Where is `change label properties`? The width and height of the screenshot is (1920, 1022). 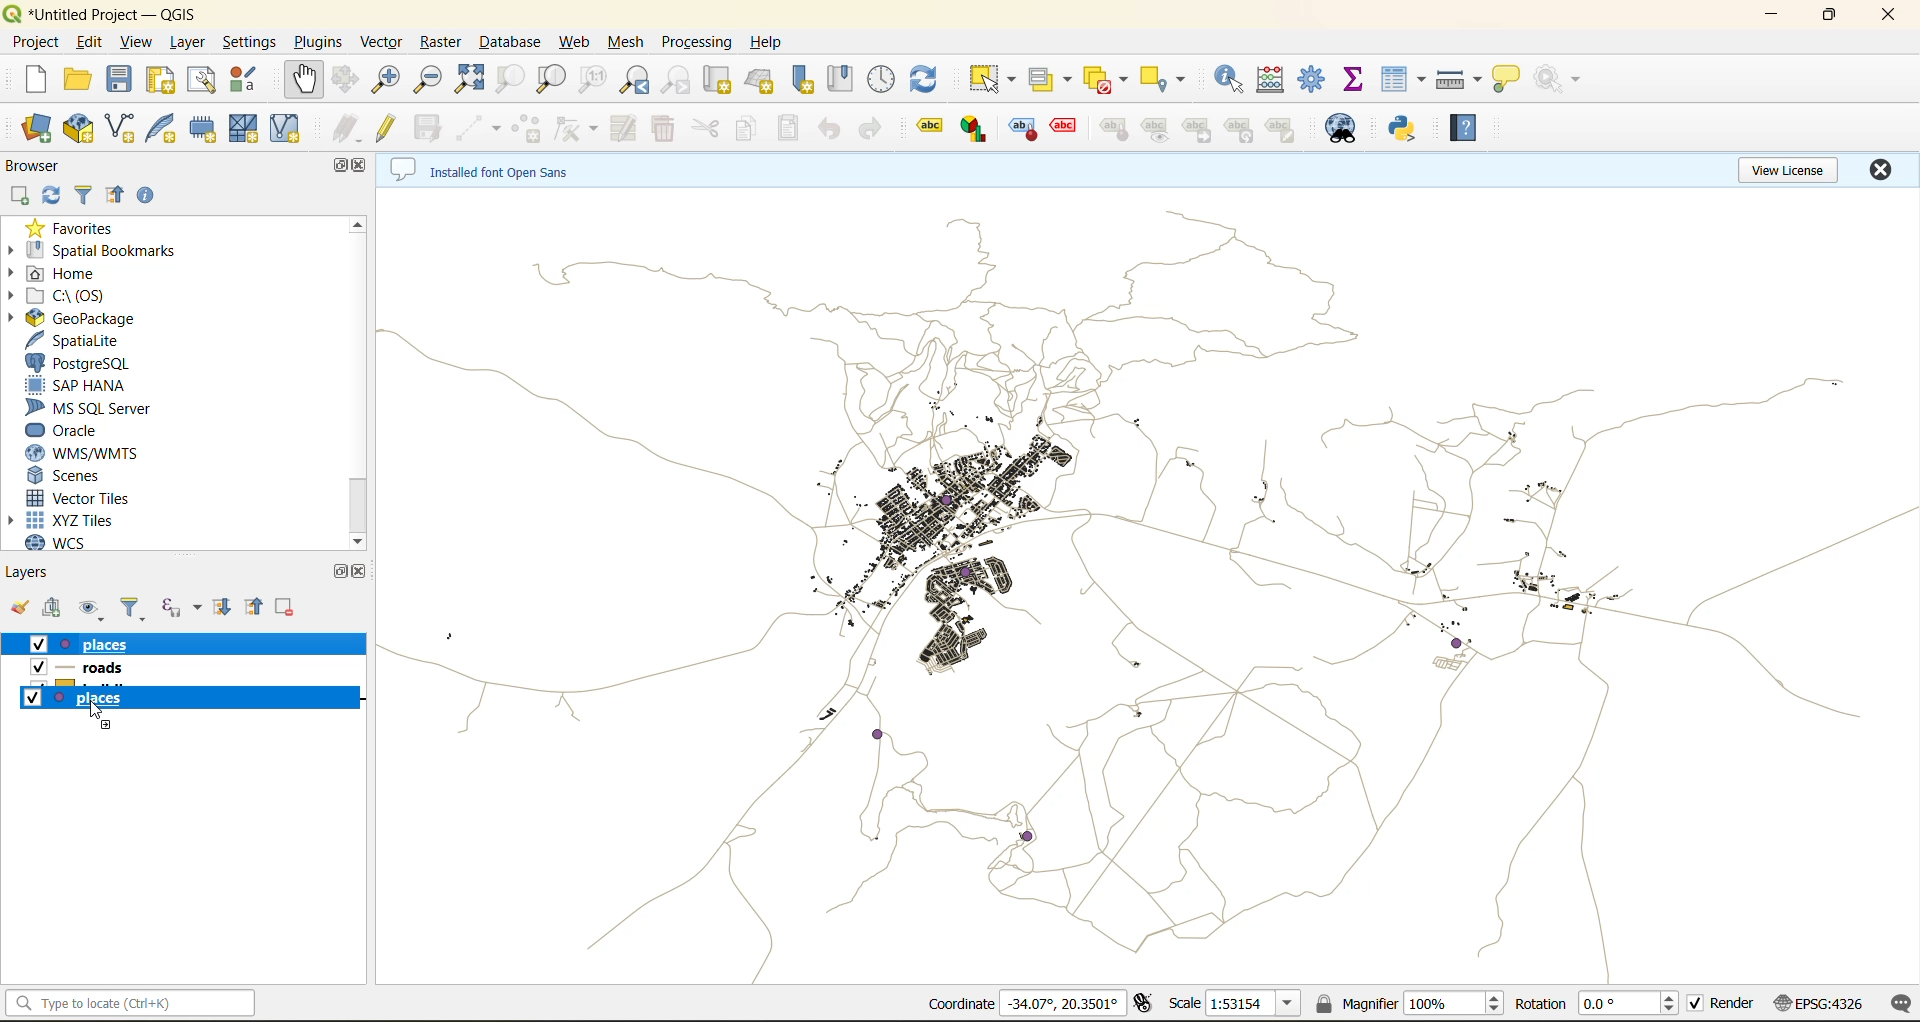 change label properties is located at coordinates (1285, 131).